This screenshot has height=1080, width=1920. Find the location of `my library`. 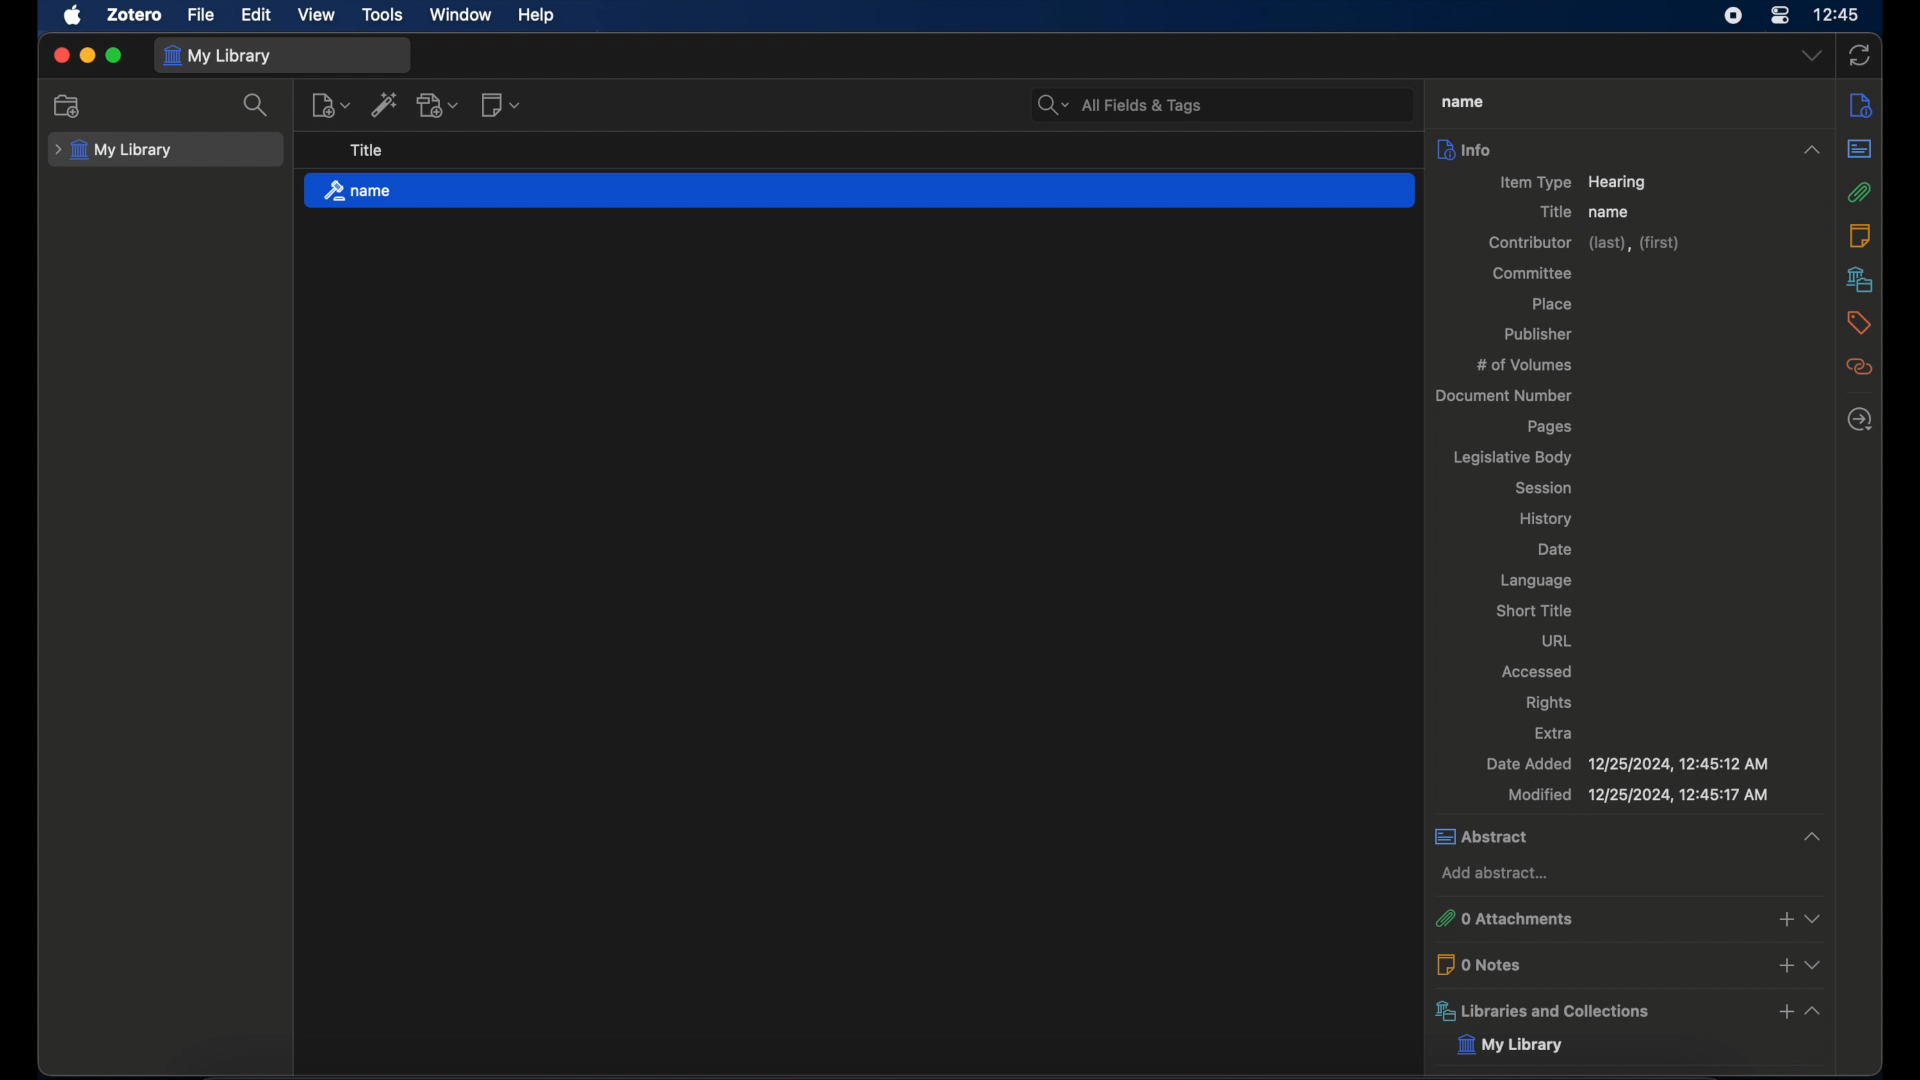

my library is located at coordinates (113, 151).